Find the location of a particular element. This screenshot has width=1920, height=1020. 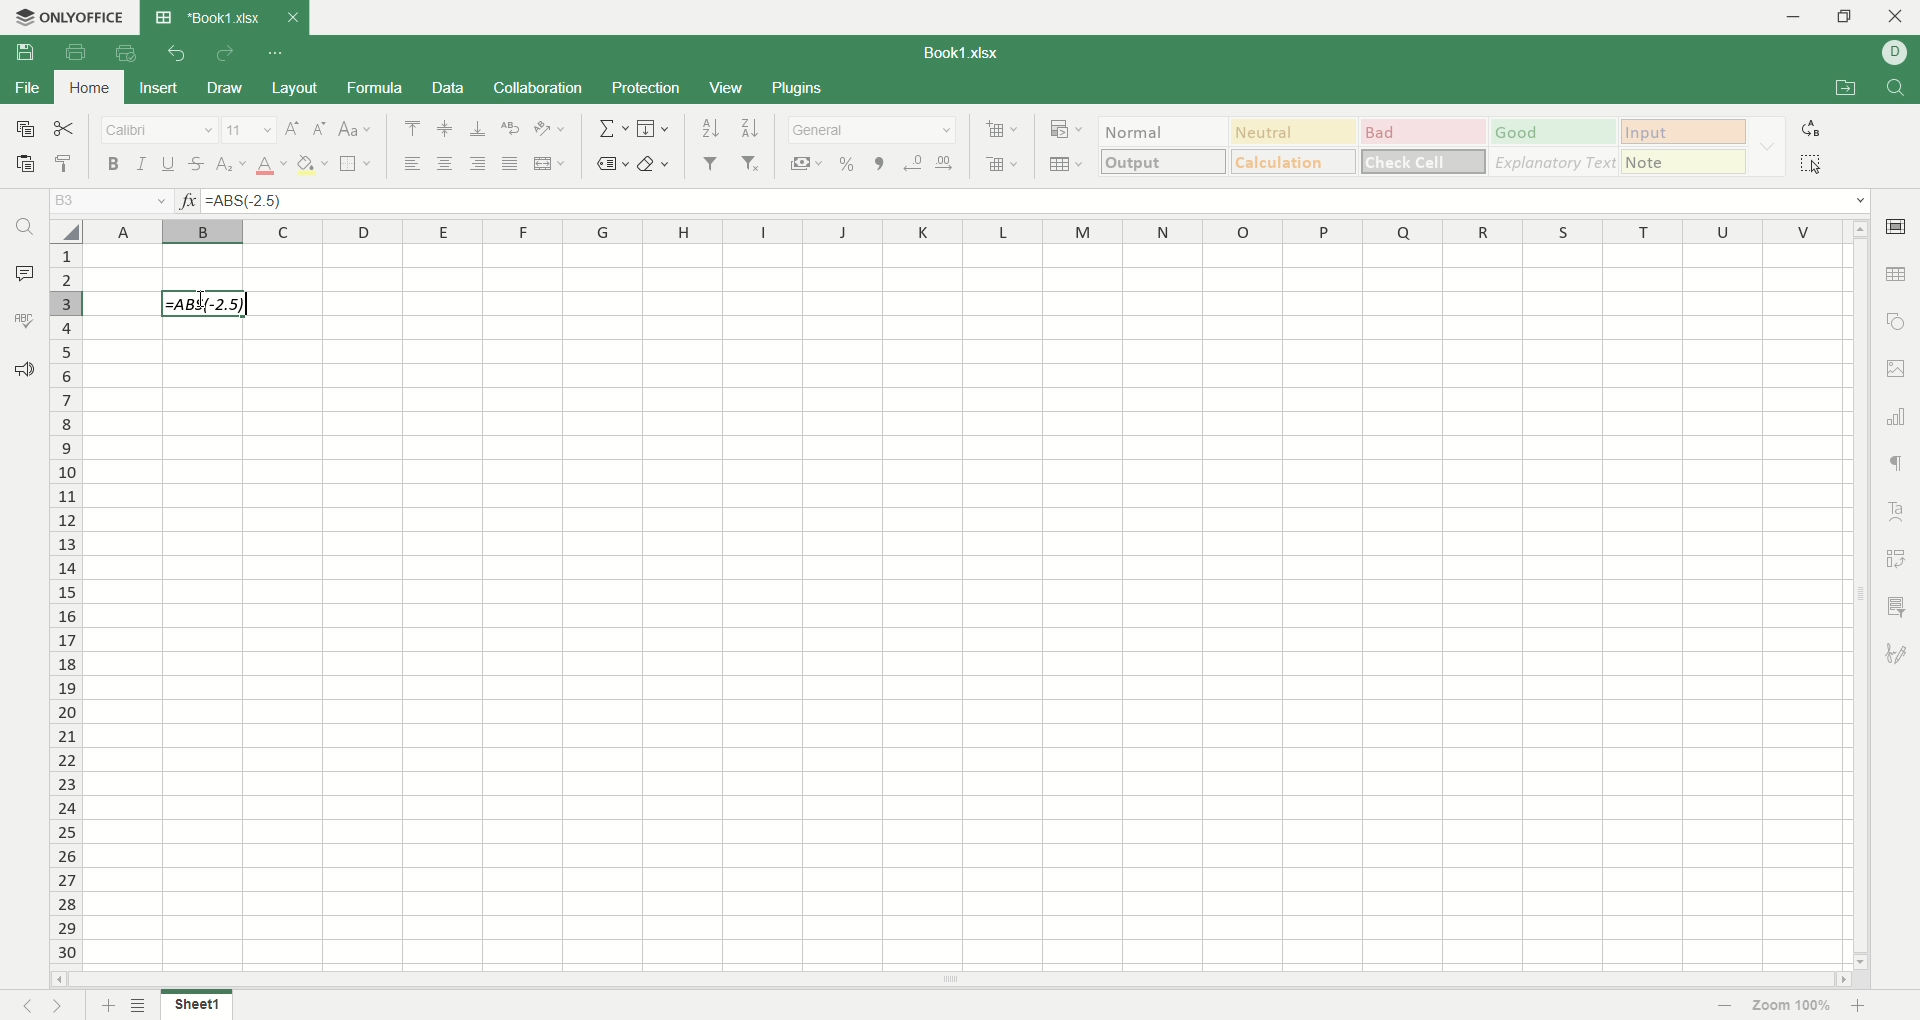

border is located at coordinates (358, 164).